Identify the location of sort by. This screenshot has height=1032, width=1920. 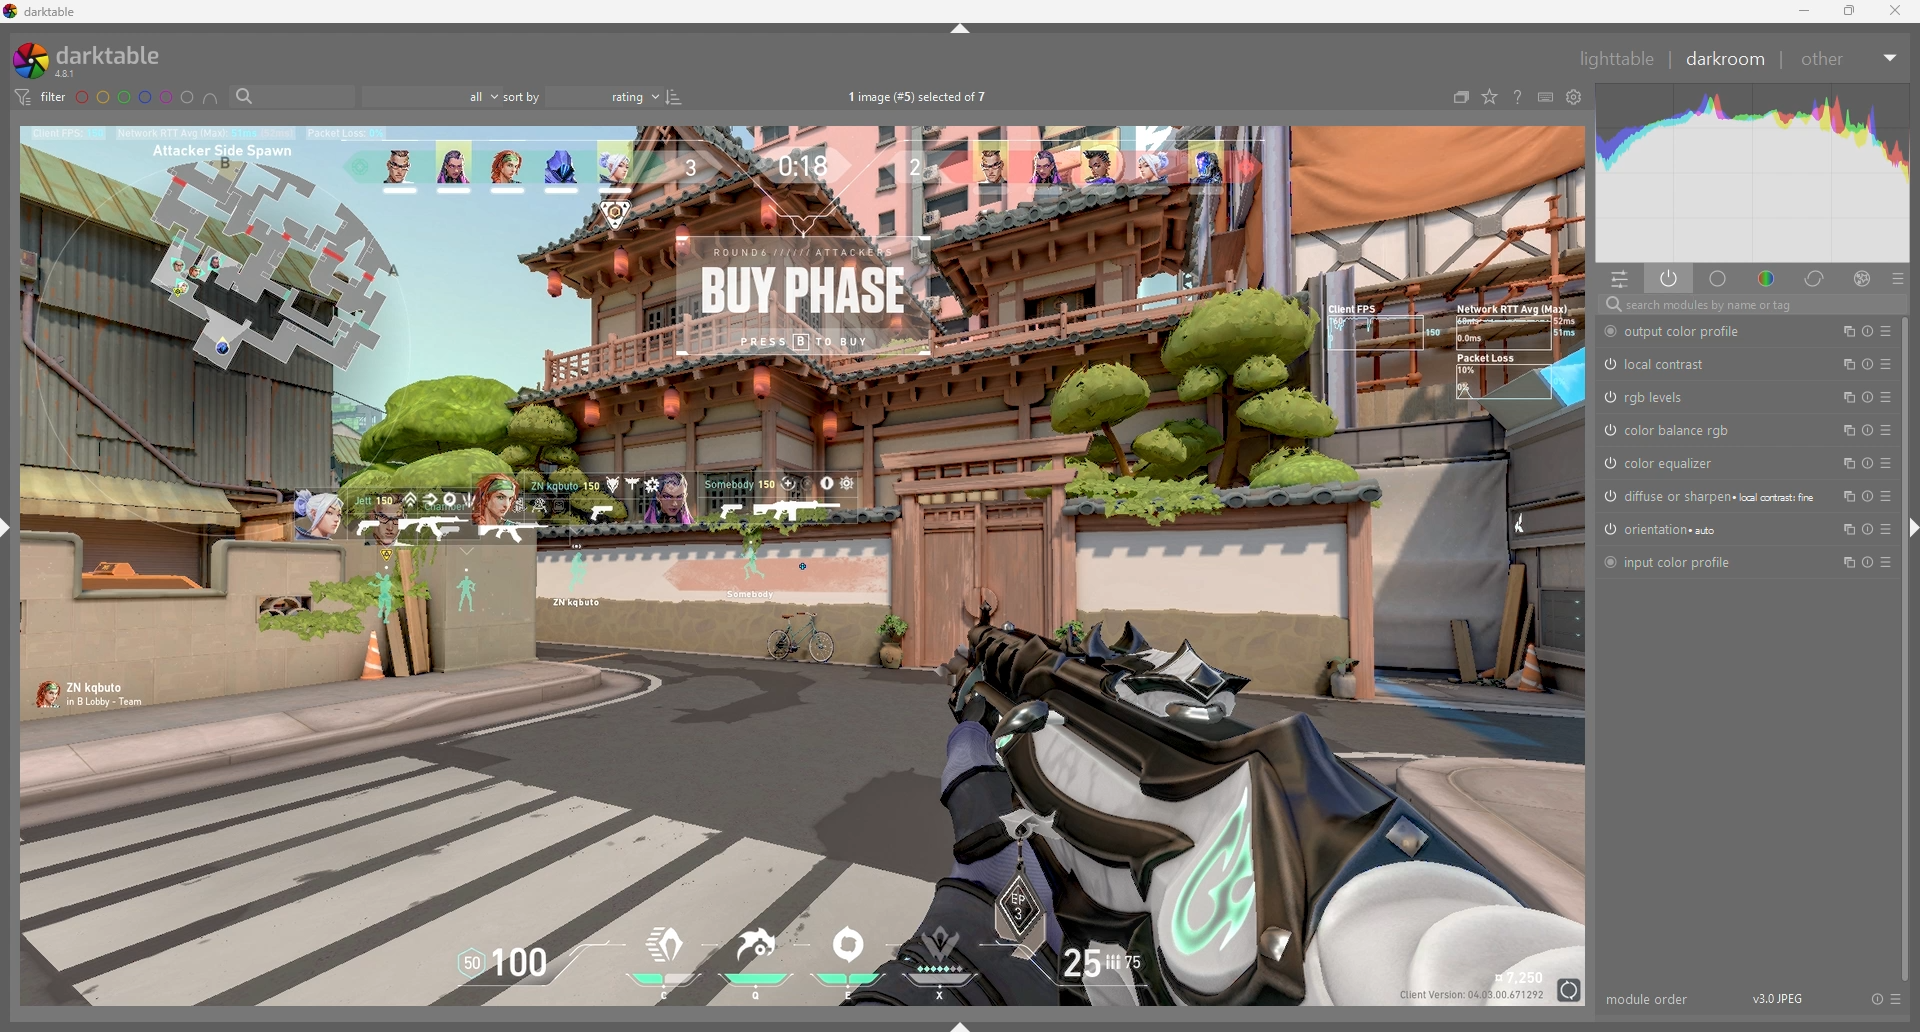
(583, 97).